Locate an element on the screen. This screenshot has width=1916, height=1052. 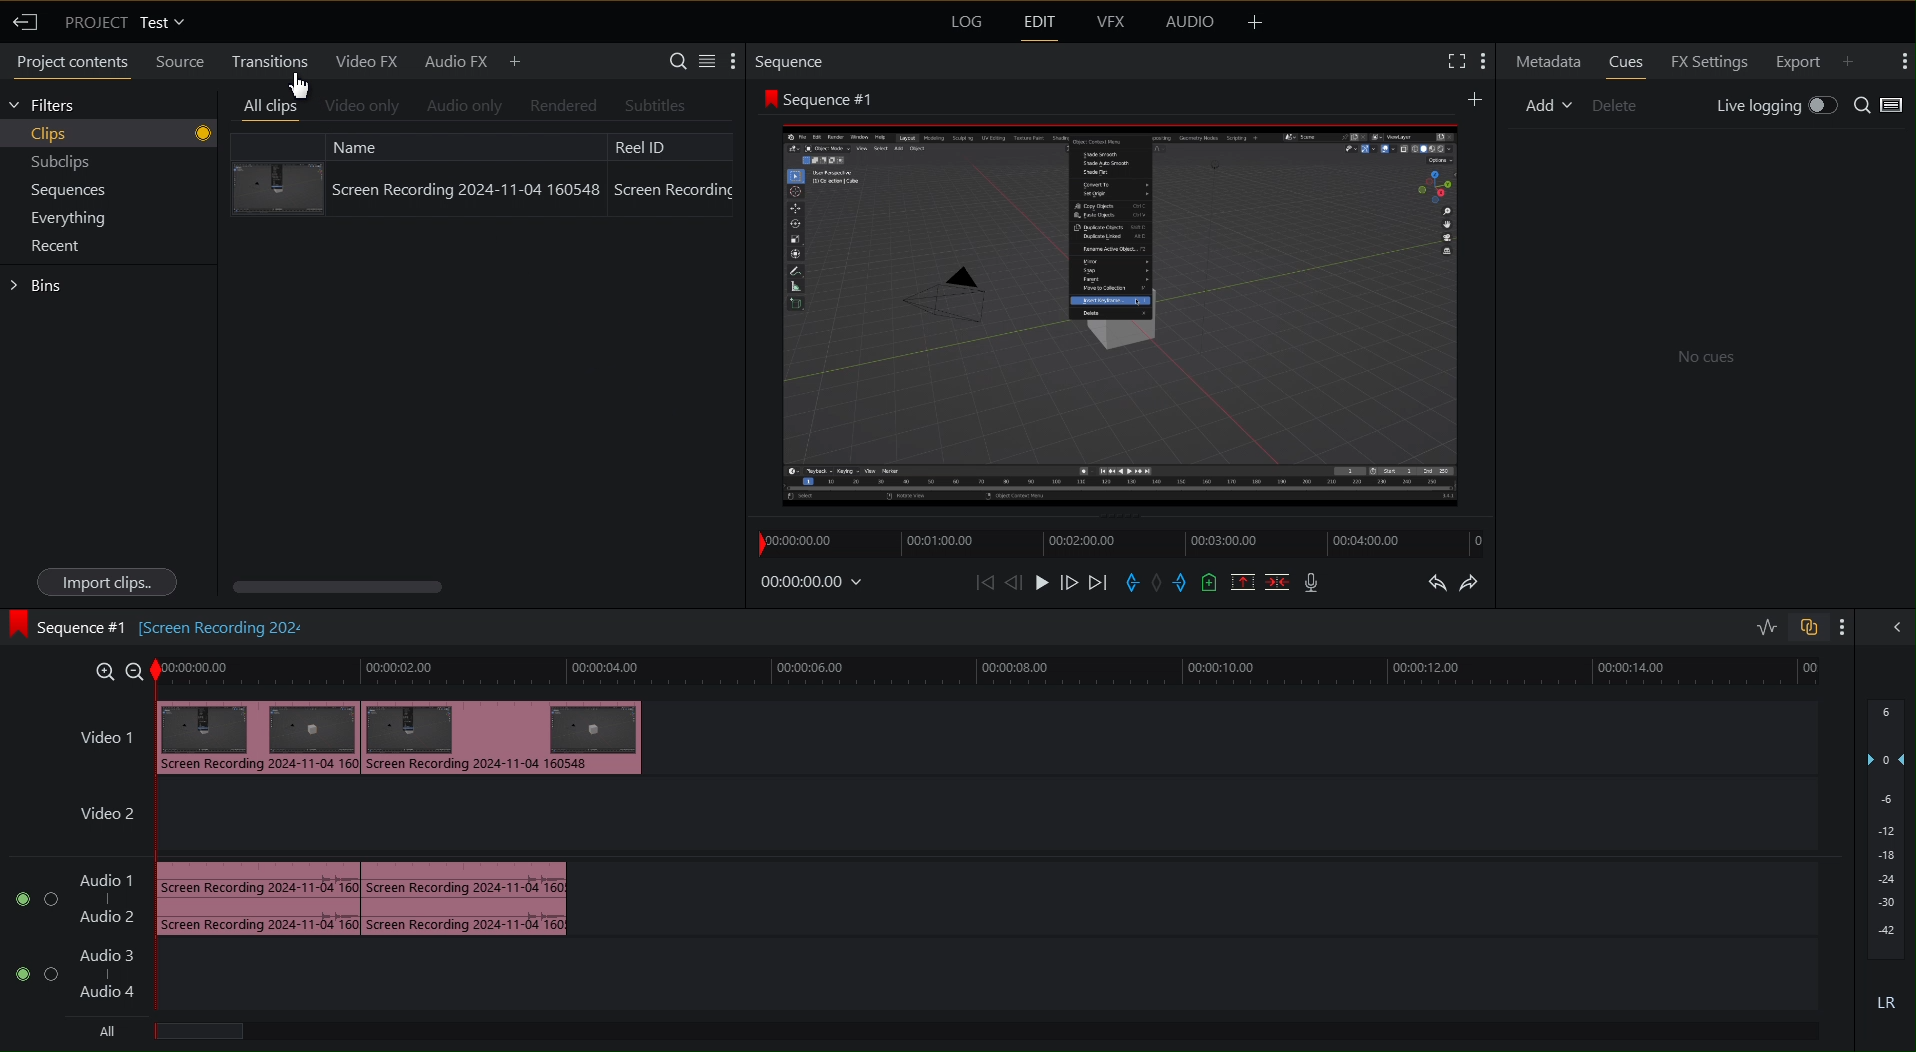
FX Settings is located at coordinates (1710, 62).